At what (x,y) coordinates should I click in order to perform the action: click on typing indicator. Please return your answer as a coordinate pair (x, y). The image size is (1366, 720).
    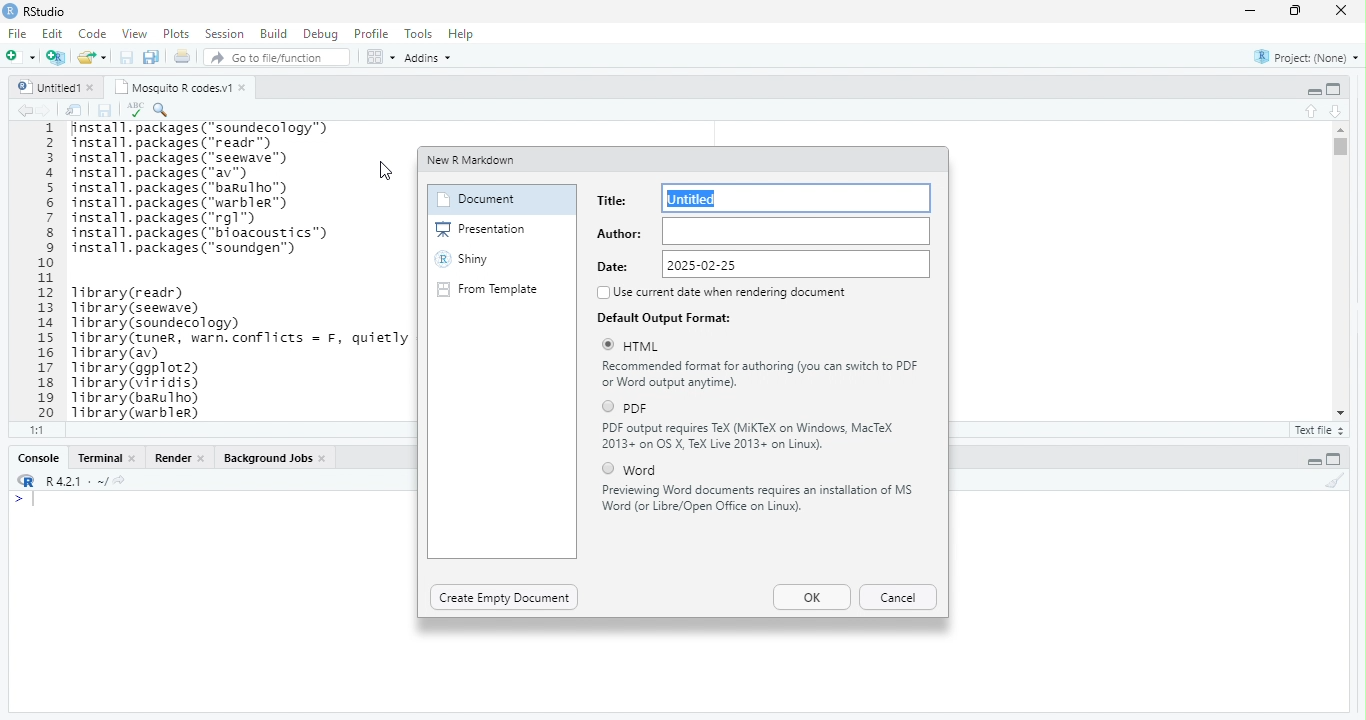
    Looking at the image, I should click on (35, 500).